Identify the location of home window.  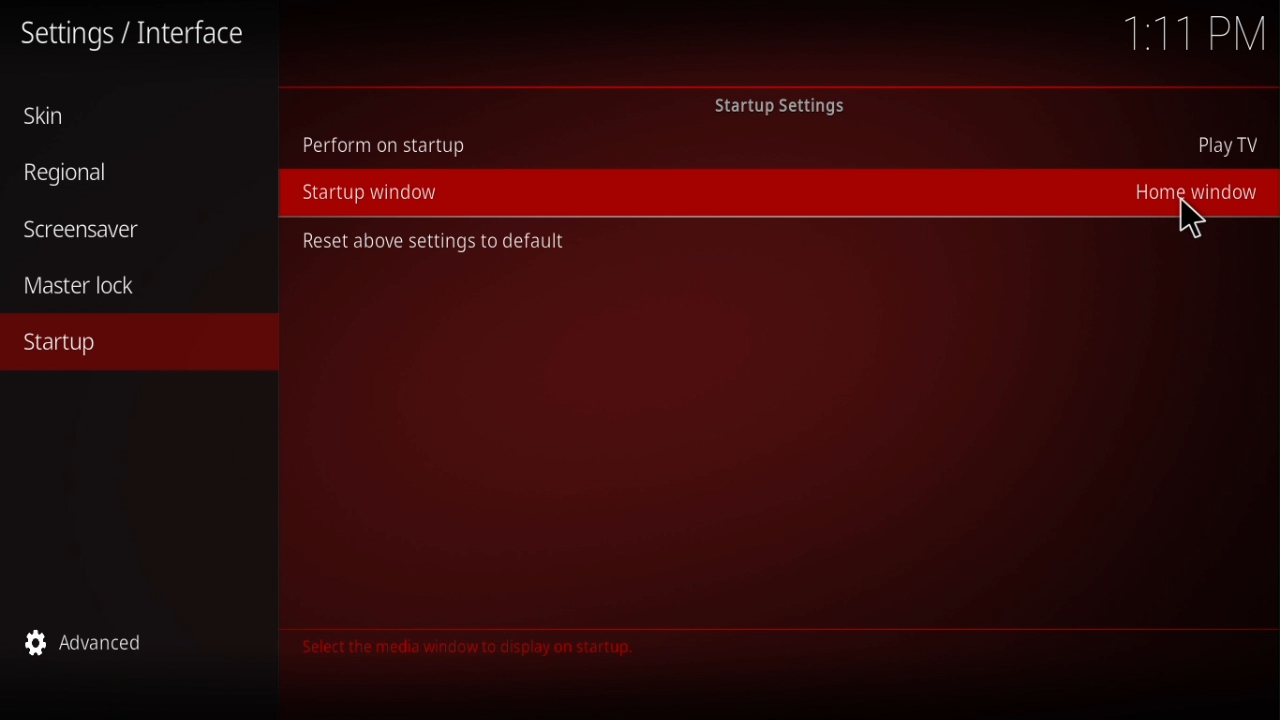
(1190, 189).